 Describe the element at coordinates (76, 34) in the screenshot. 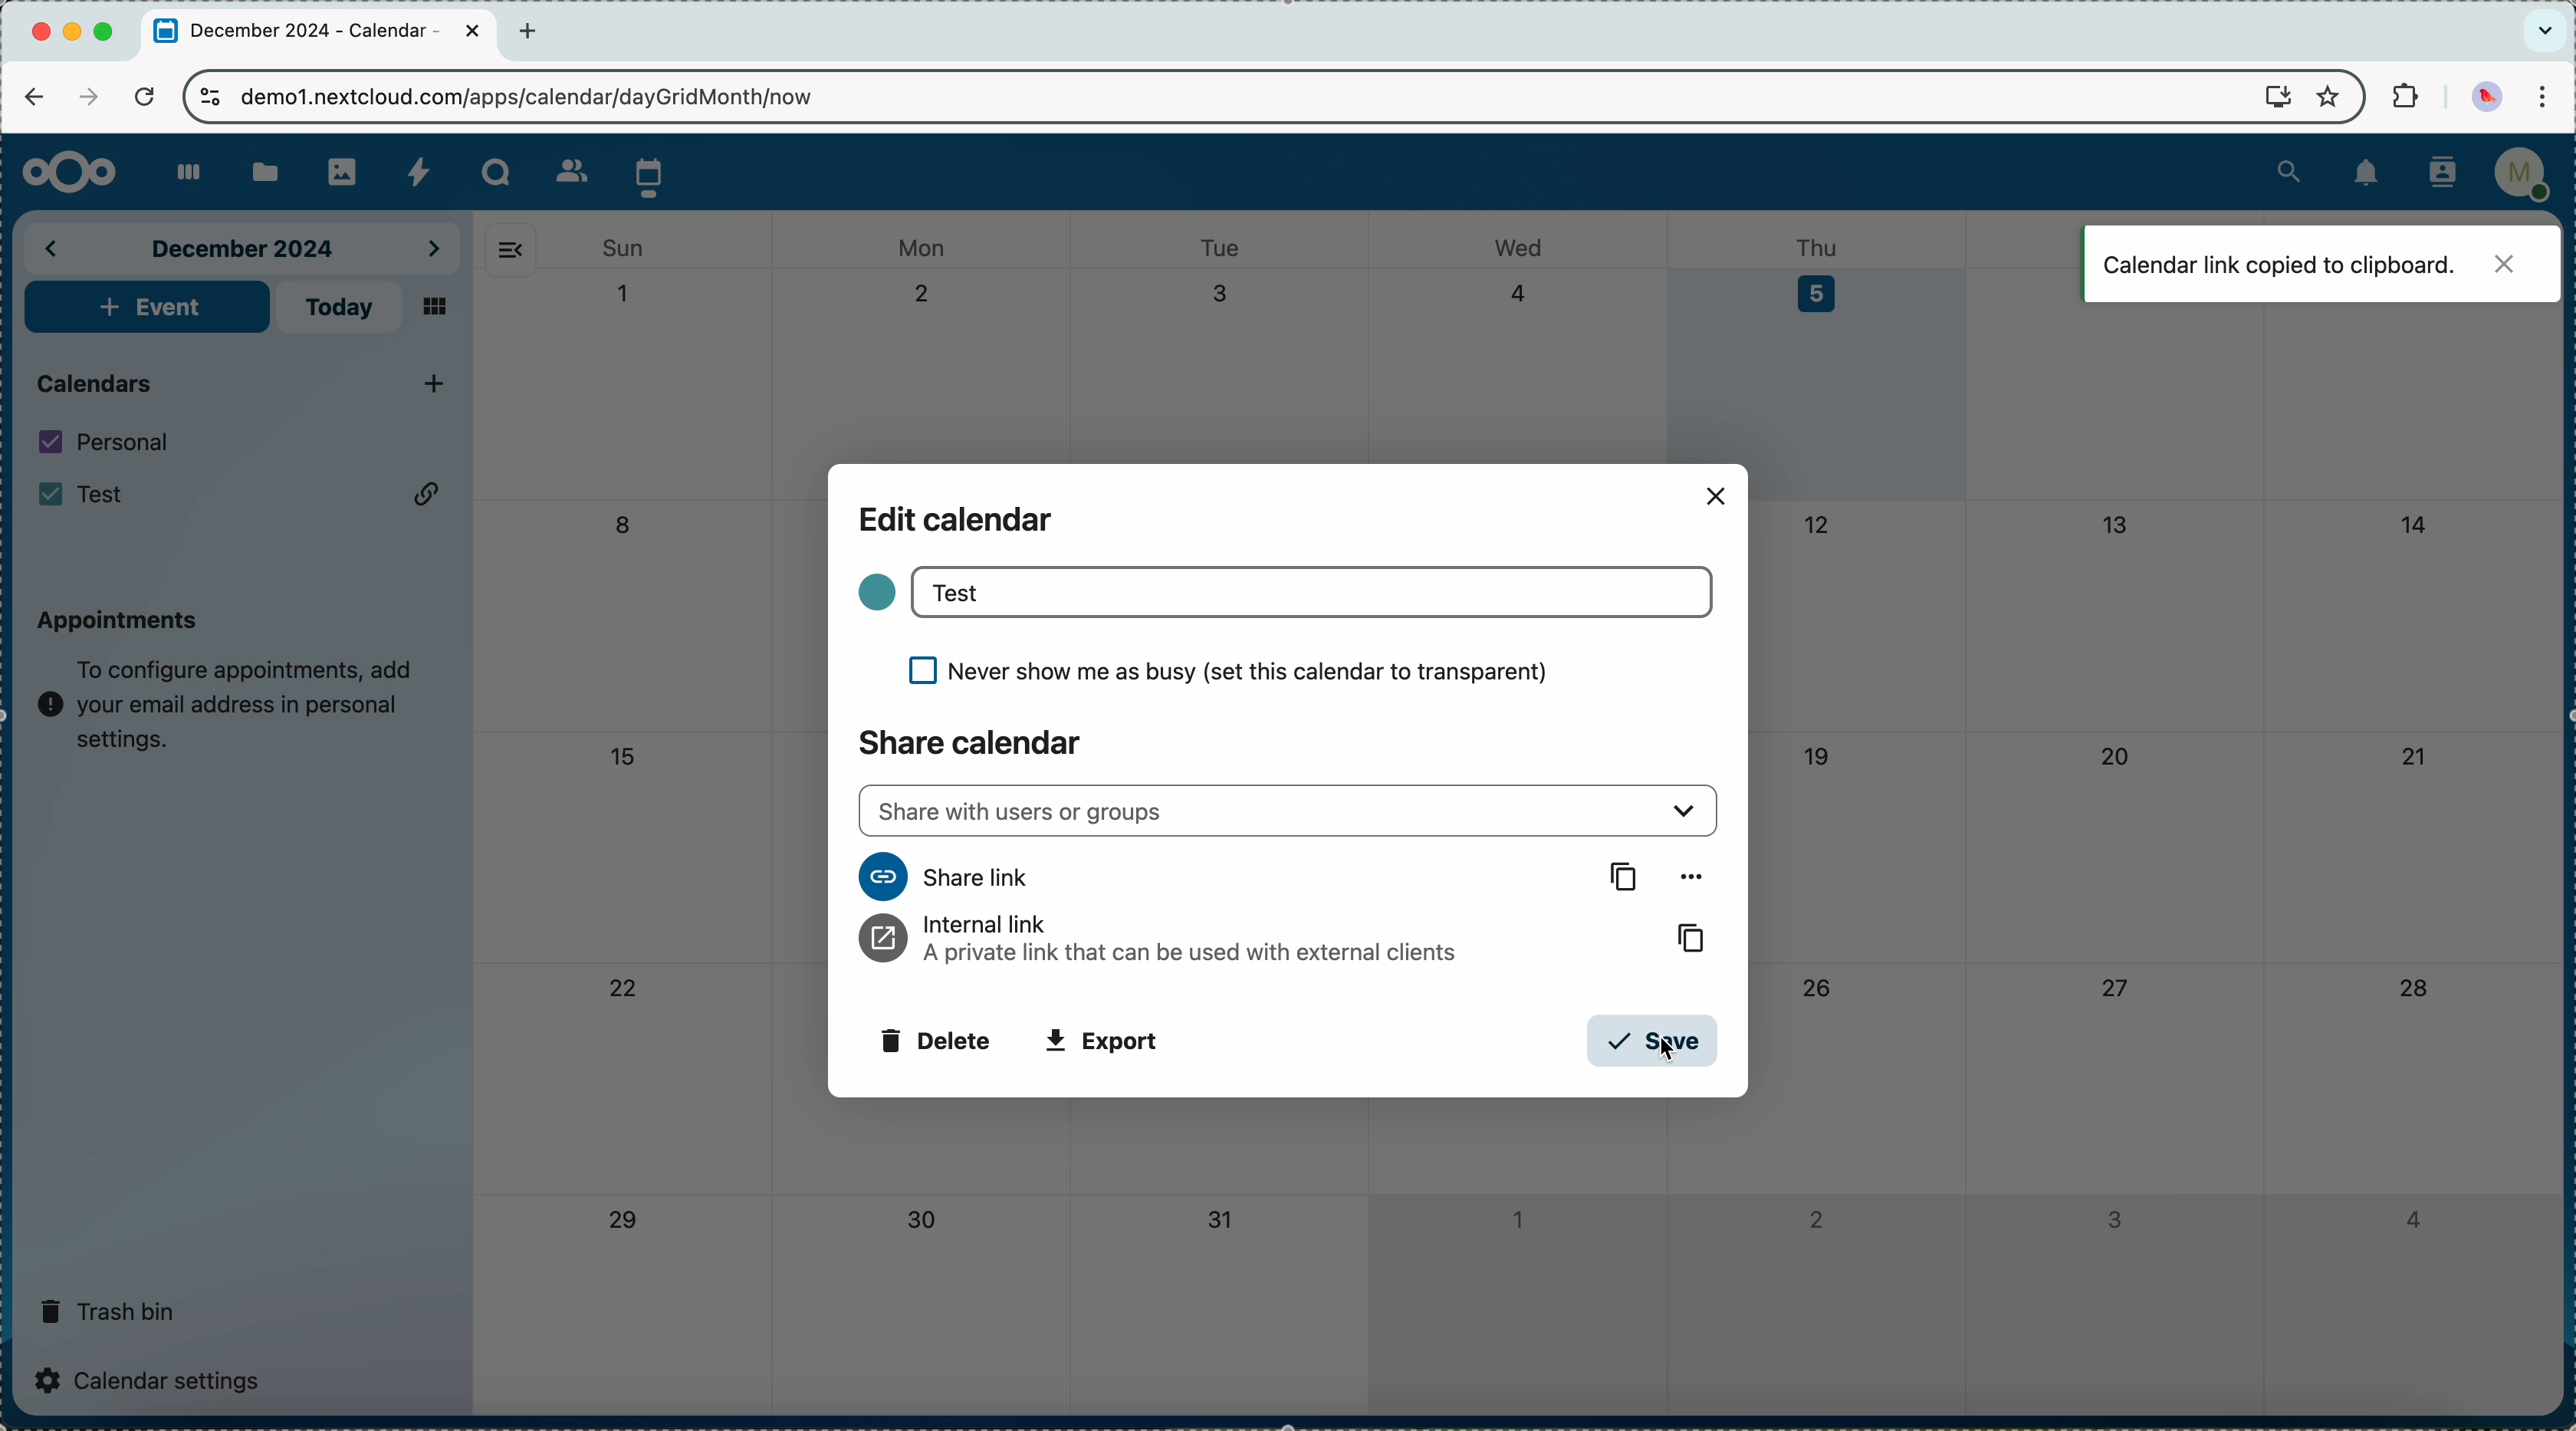

I see `minimize` at that location.